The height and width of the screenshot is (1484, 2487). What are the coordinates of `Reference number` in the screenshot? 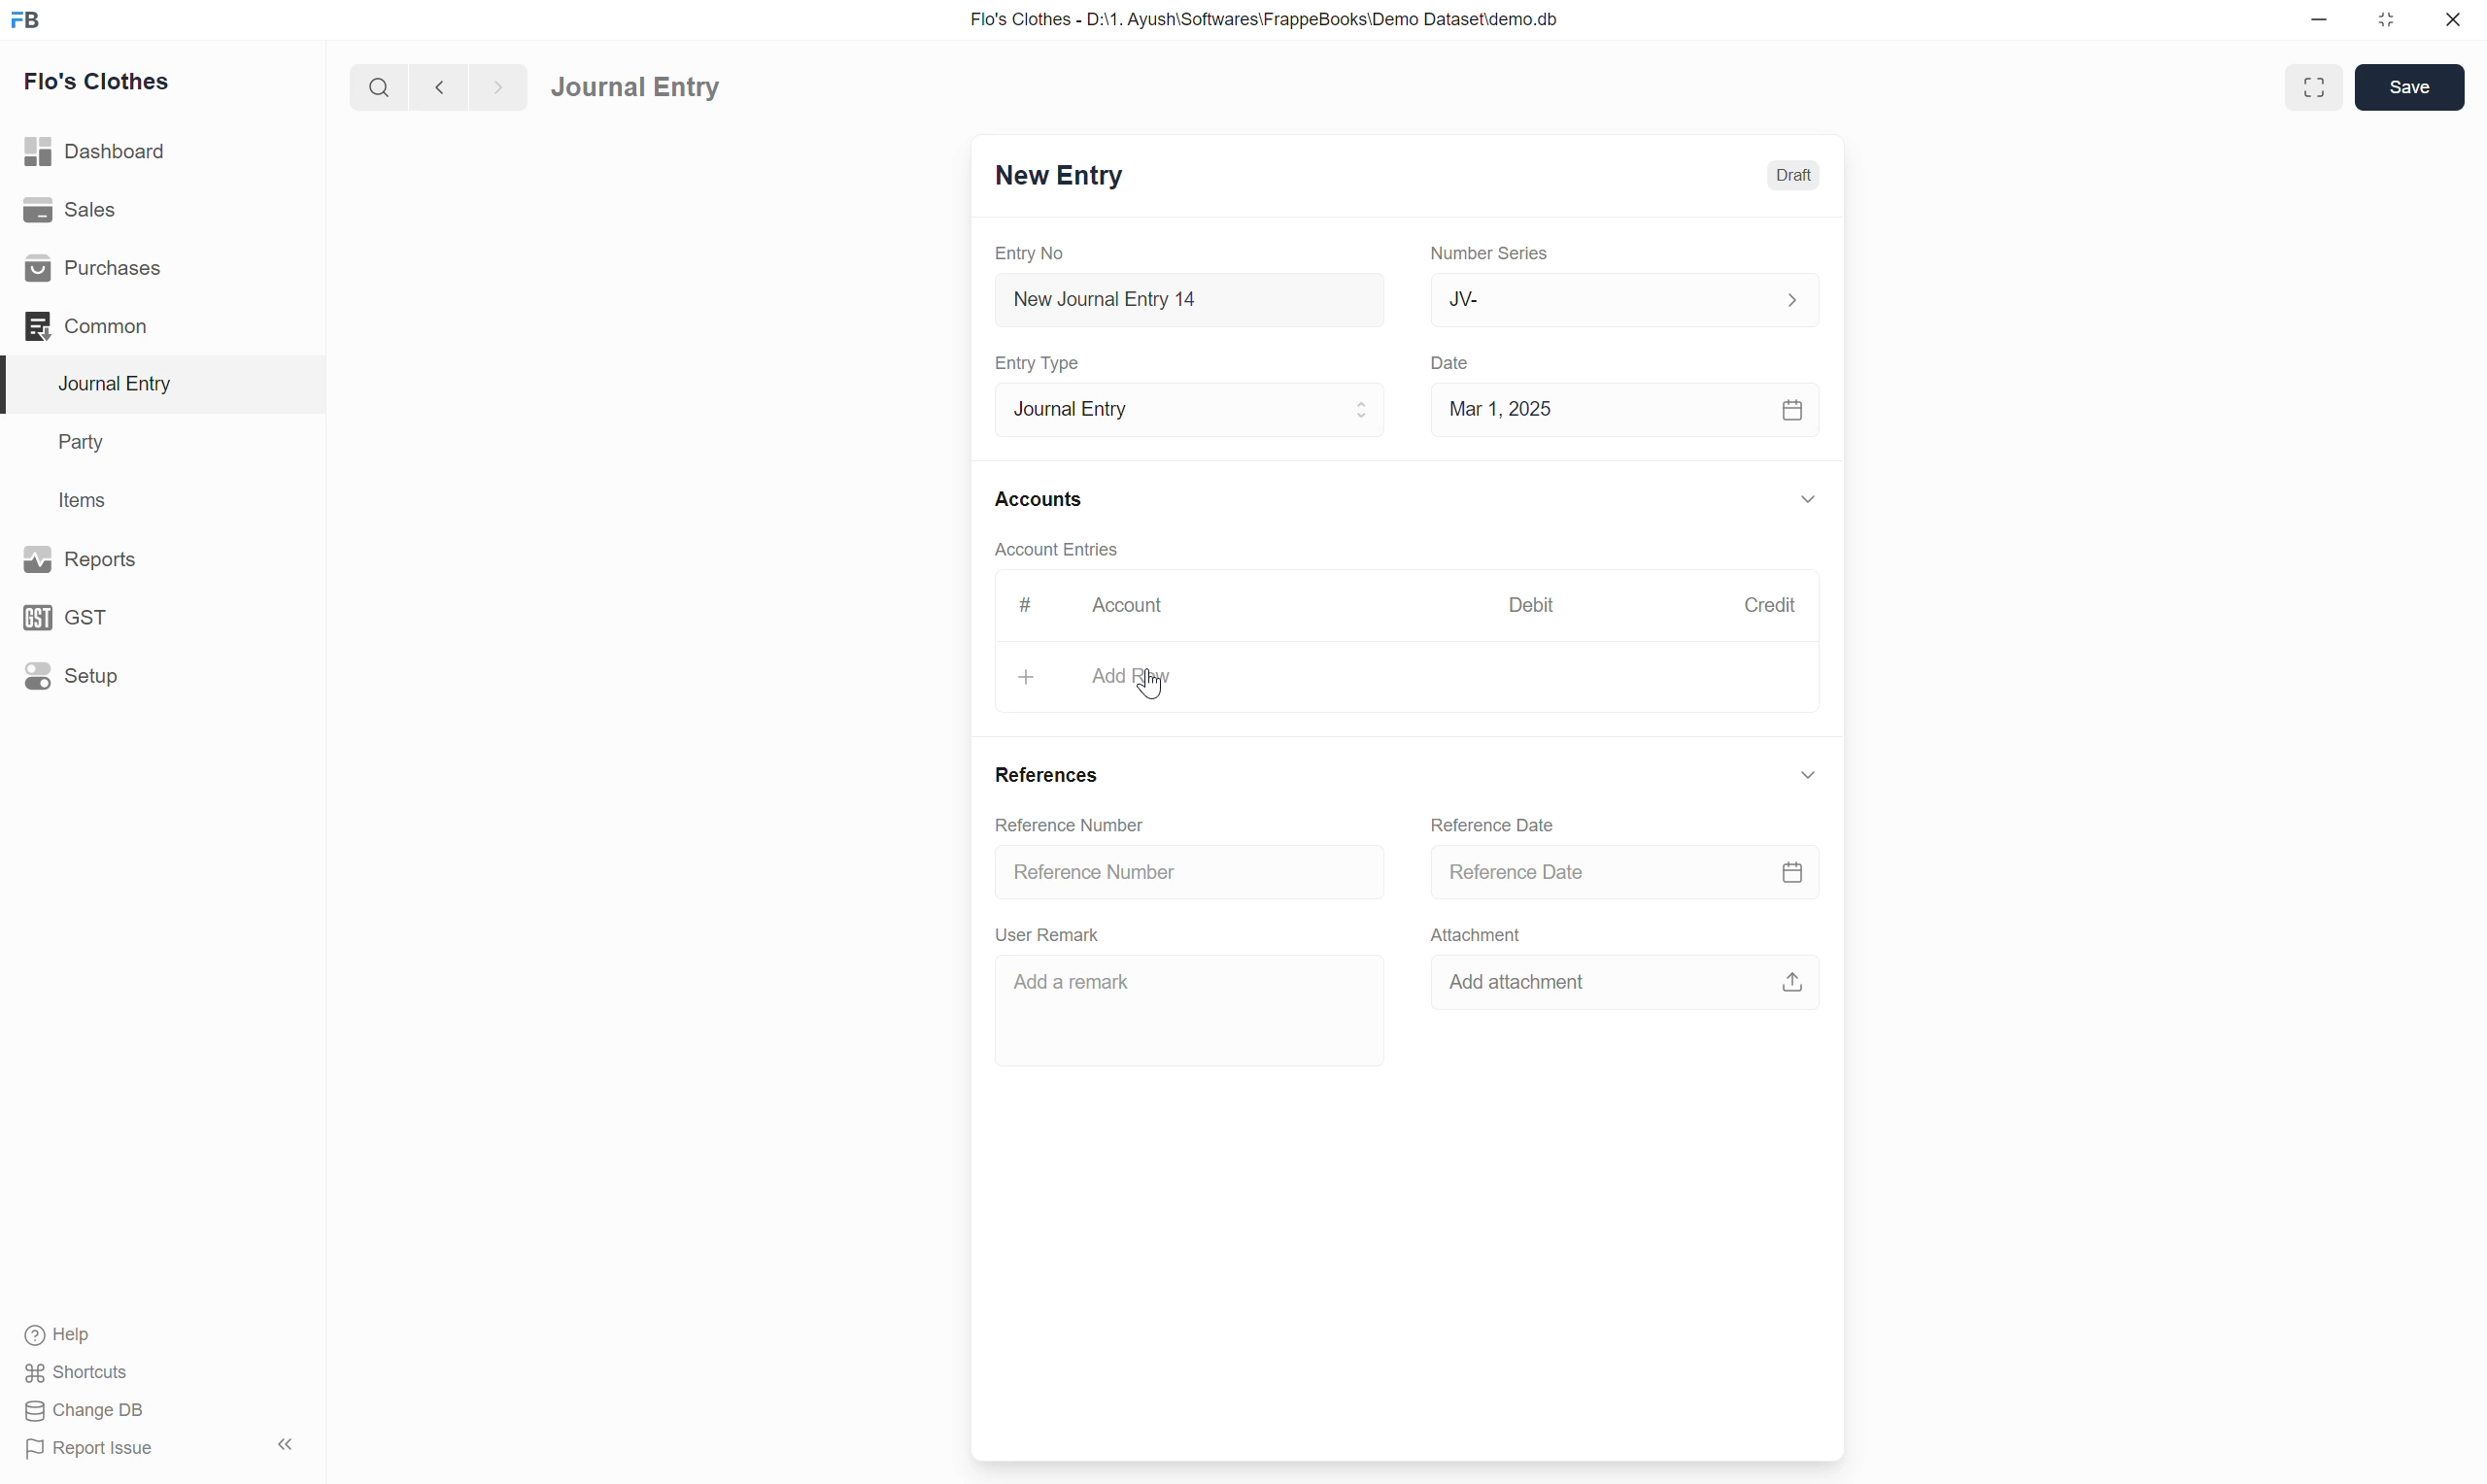 It's located at (1139, 870).